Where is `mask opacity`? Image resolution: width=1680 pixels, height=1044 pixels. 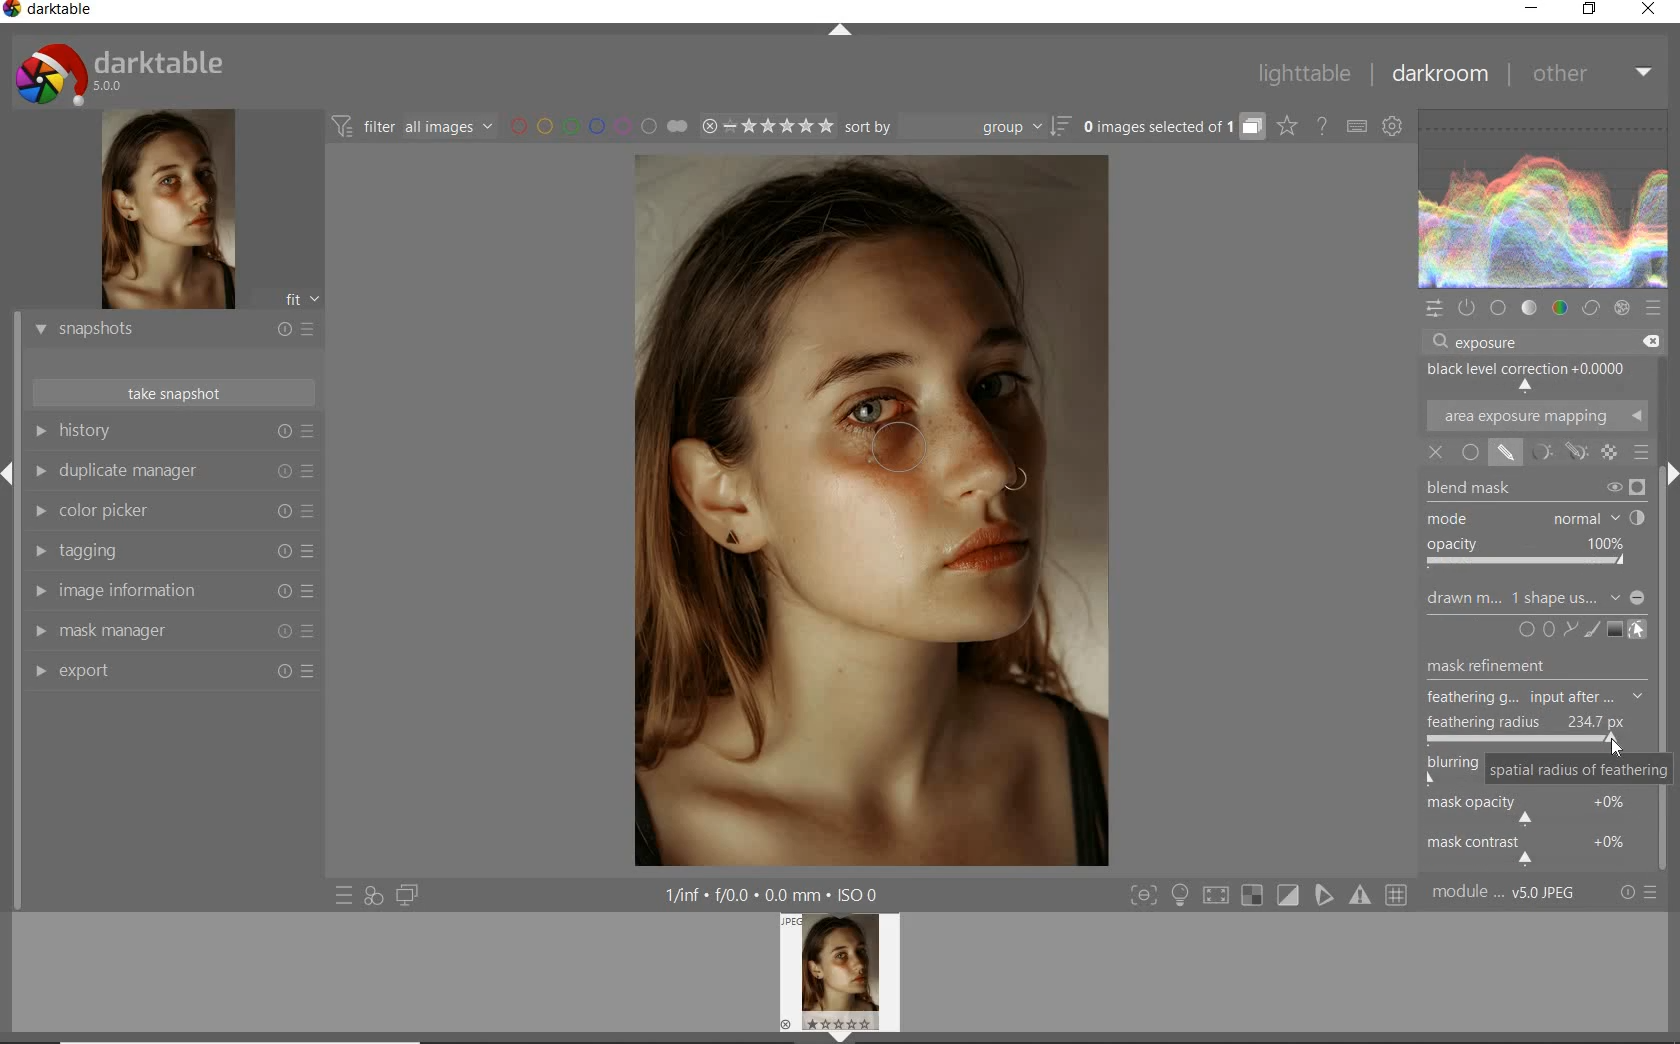
mask opacity is located at coordinates (1526, 812).